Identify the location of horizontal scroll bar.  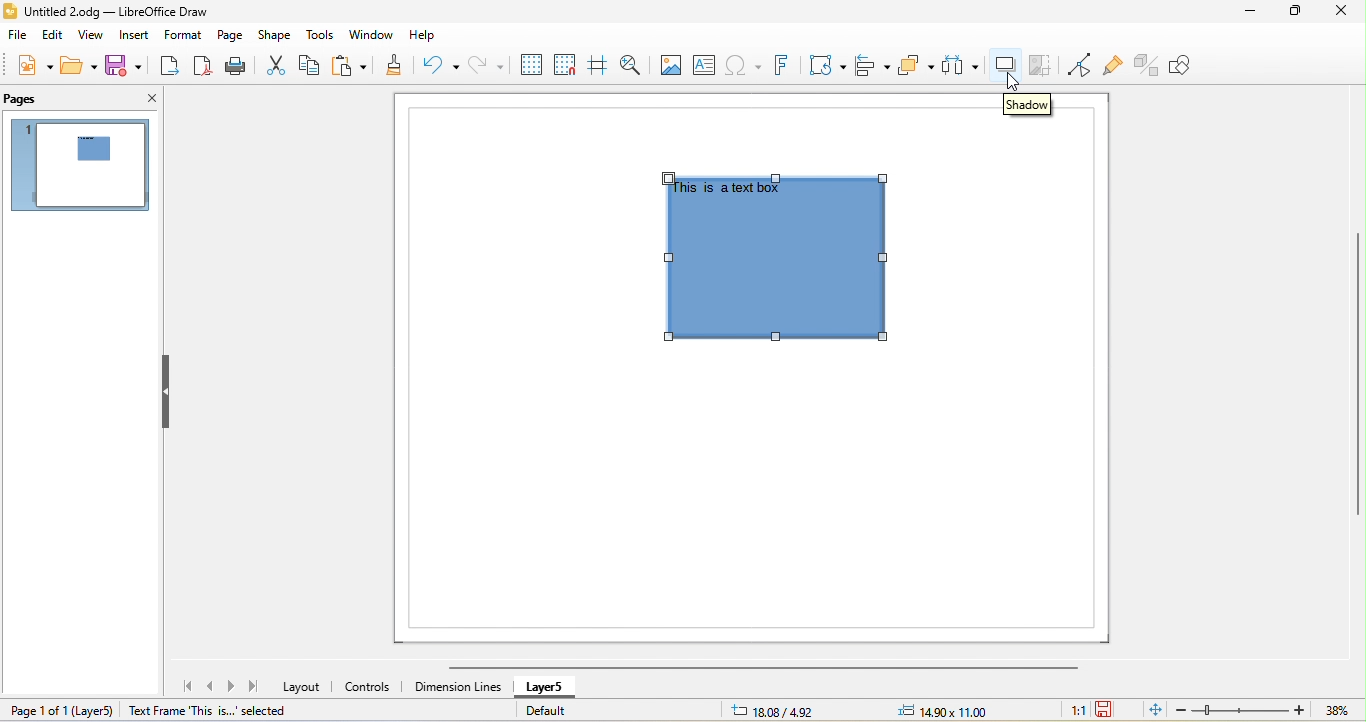
(754, 669).